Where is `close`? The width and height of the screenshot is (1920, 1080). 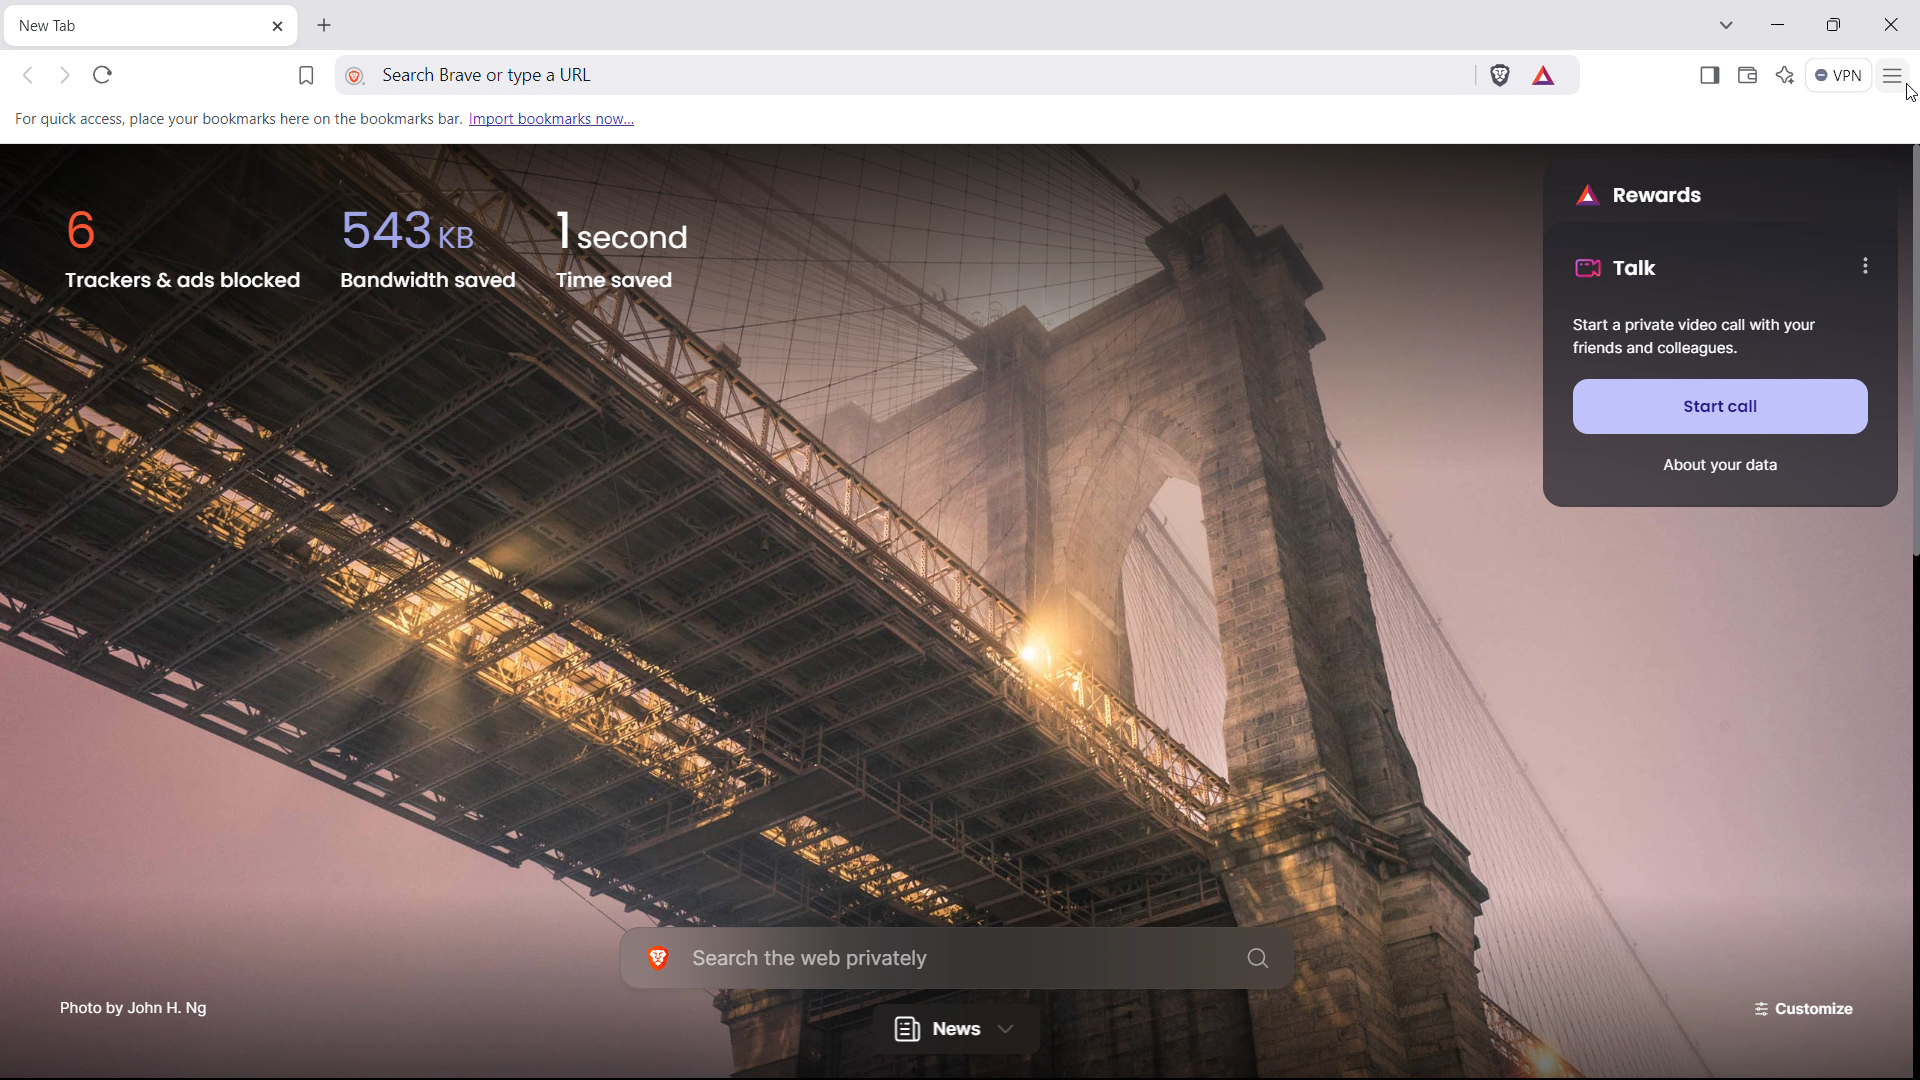 close is located at coordinates (1889, 24).